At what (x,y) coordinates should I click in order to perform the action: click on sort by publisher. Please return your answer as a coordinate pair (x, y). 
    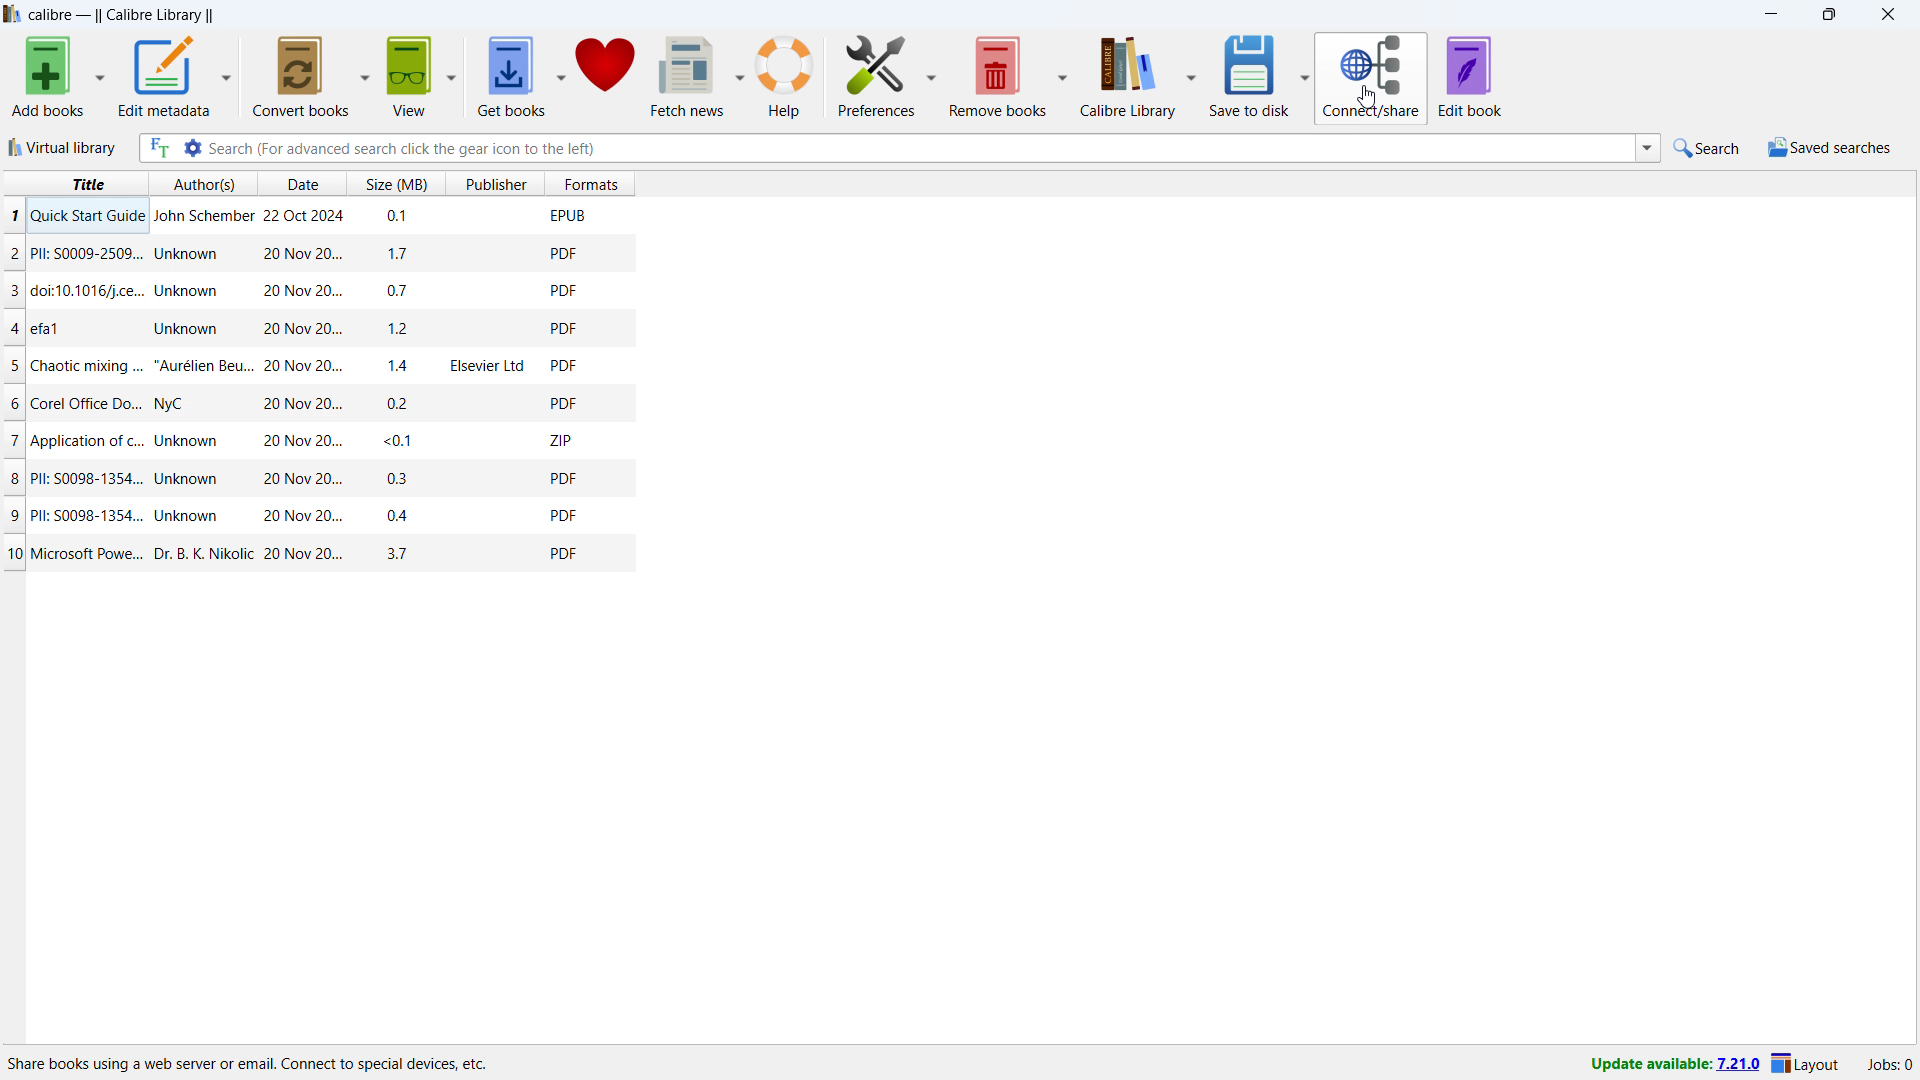
    Looking at the image, I should click on (493, 183).